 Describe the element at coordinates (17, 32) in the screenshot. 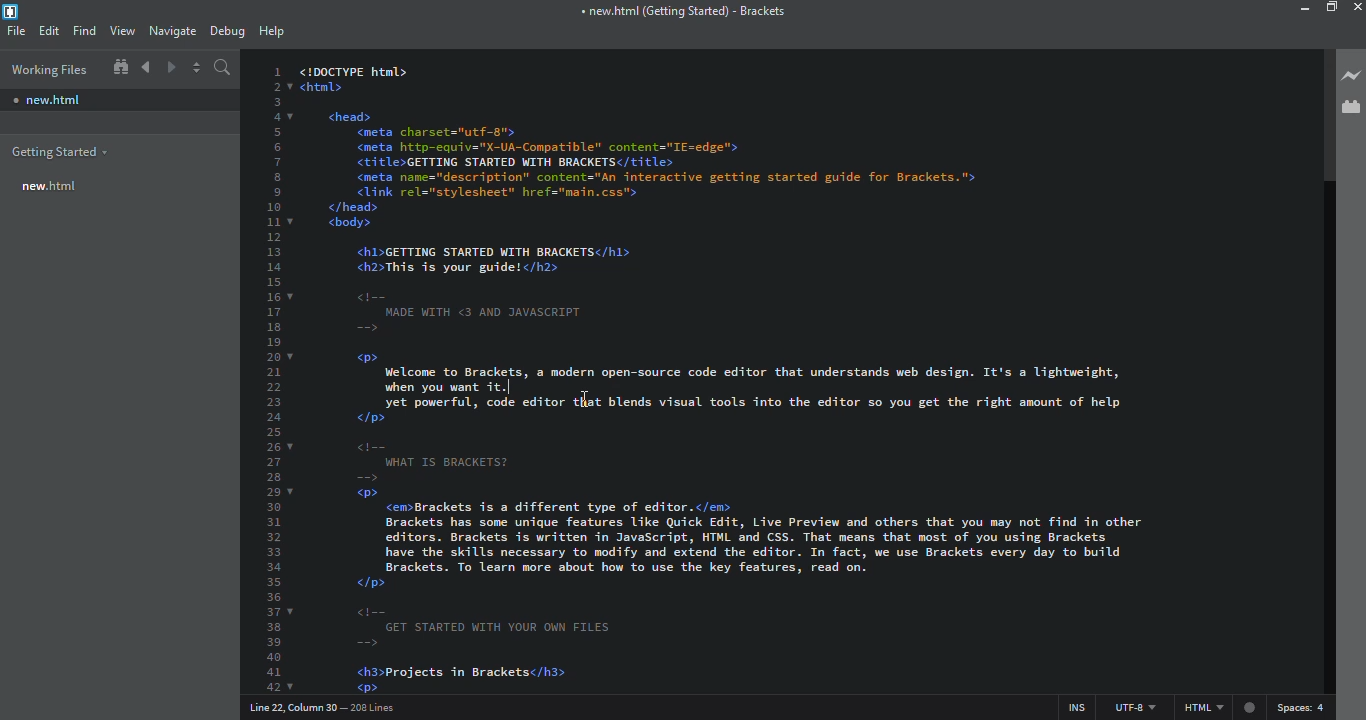

I see `file` at that location.